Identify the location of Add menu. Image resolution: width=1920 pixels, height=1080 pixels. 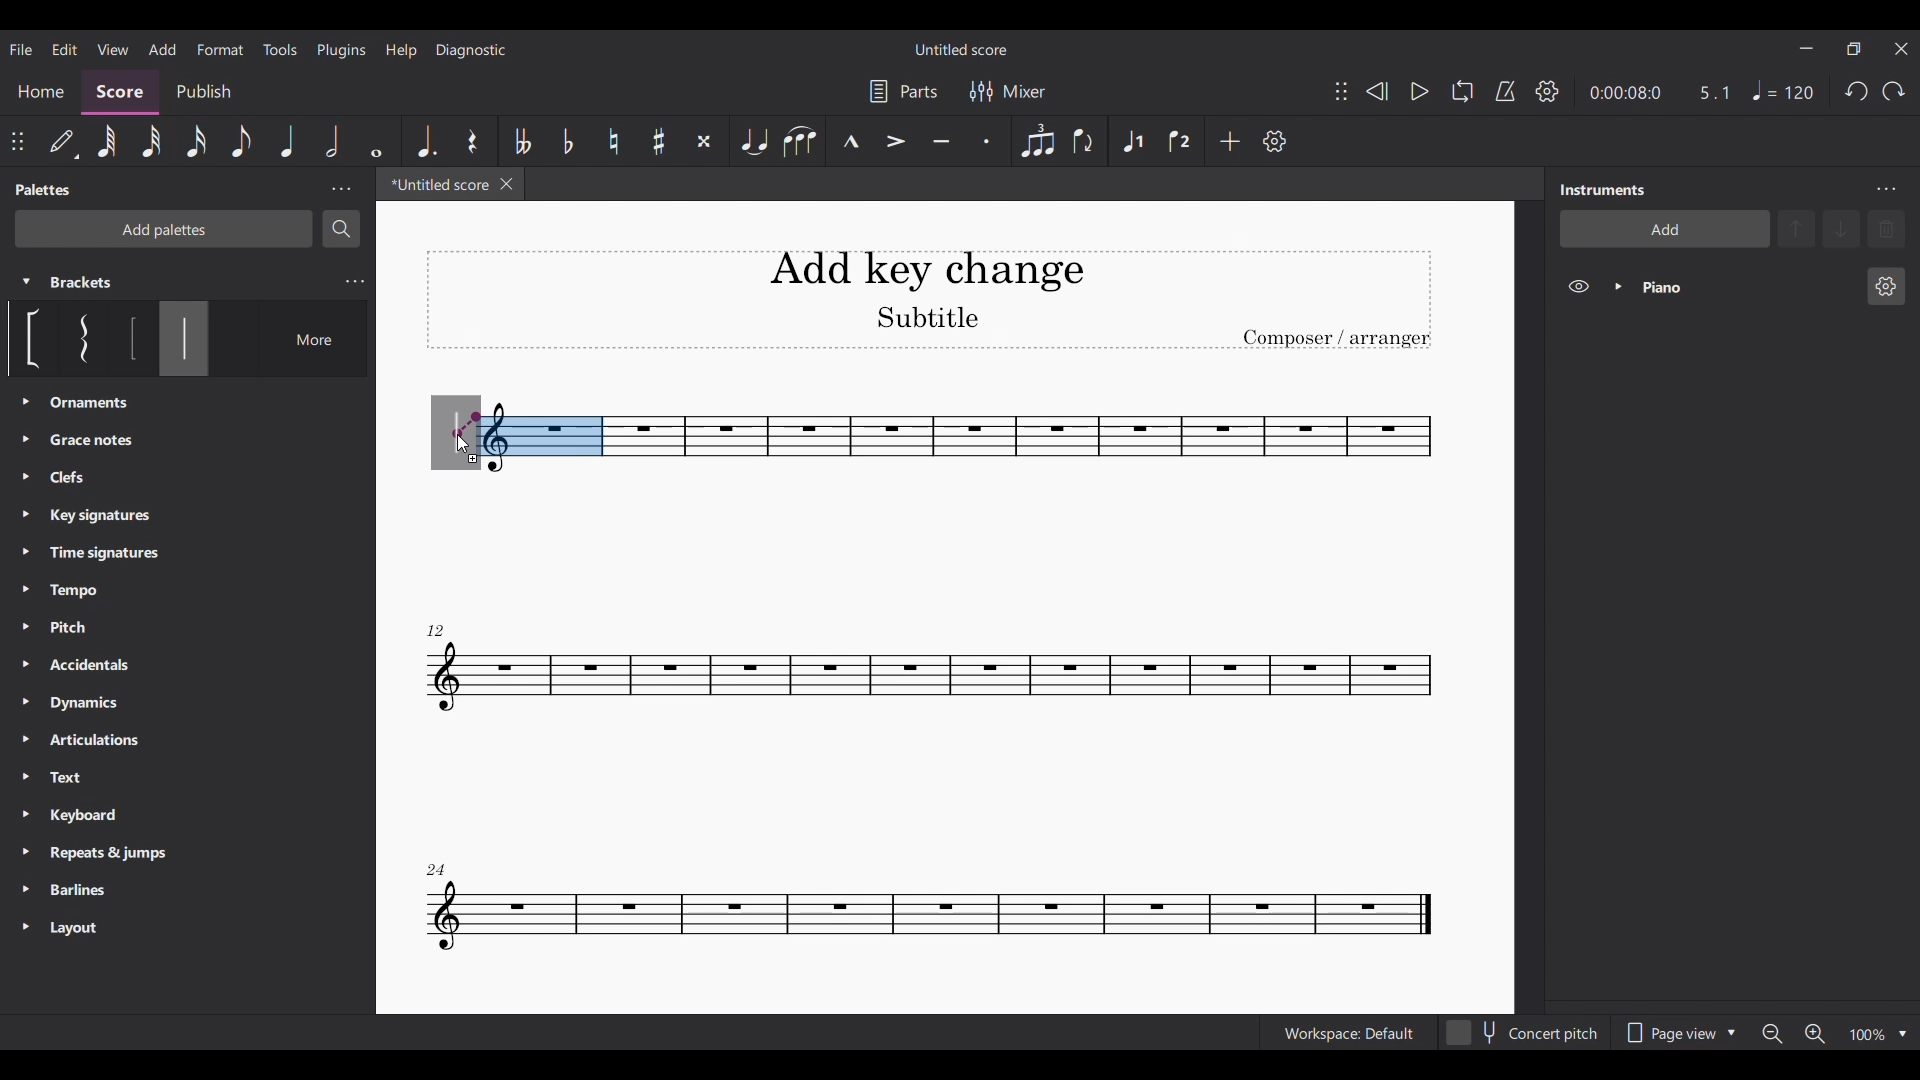
(161, 49).